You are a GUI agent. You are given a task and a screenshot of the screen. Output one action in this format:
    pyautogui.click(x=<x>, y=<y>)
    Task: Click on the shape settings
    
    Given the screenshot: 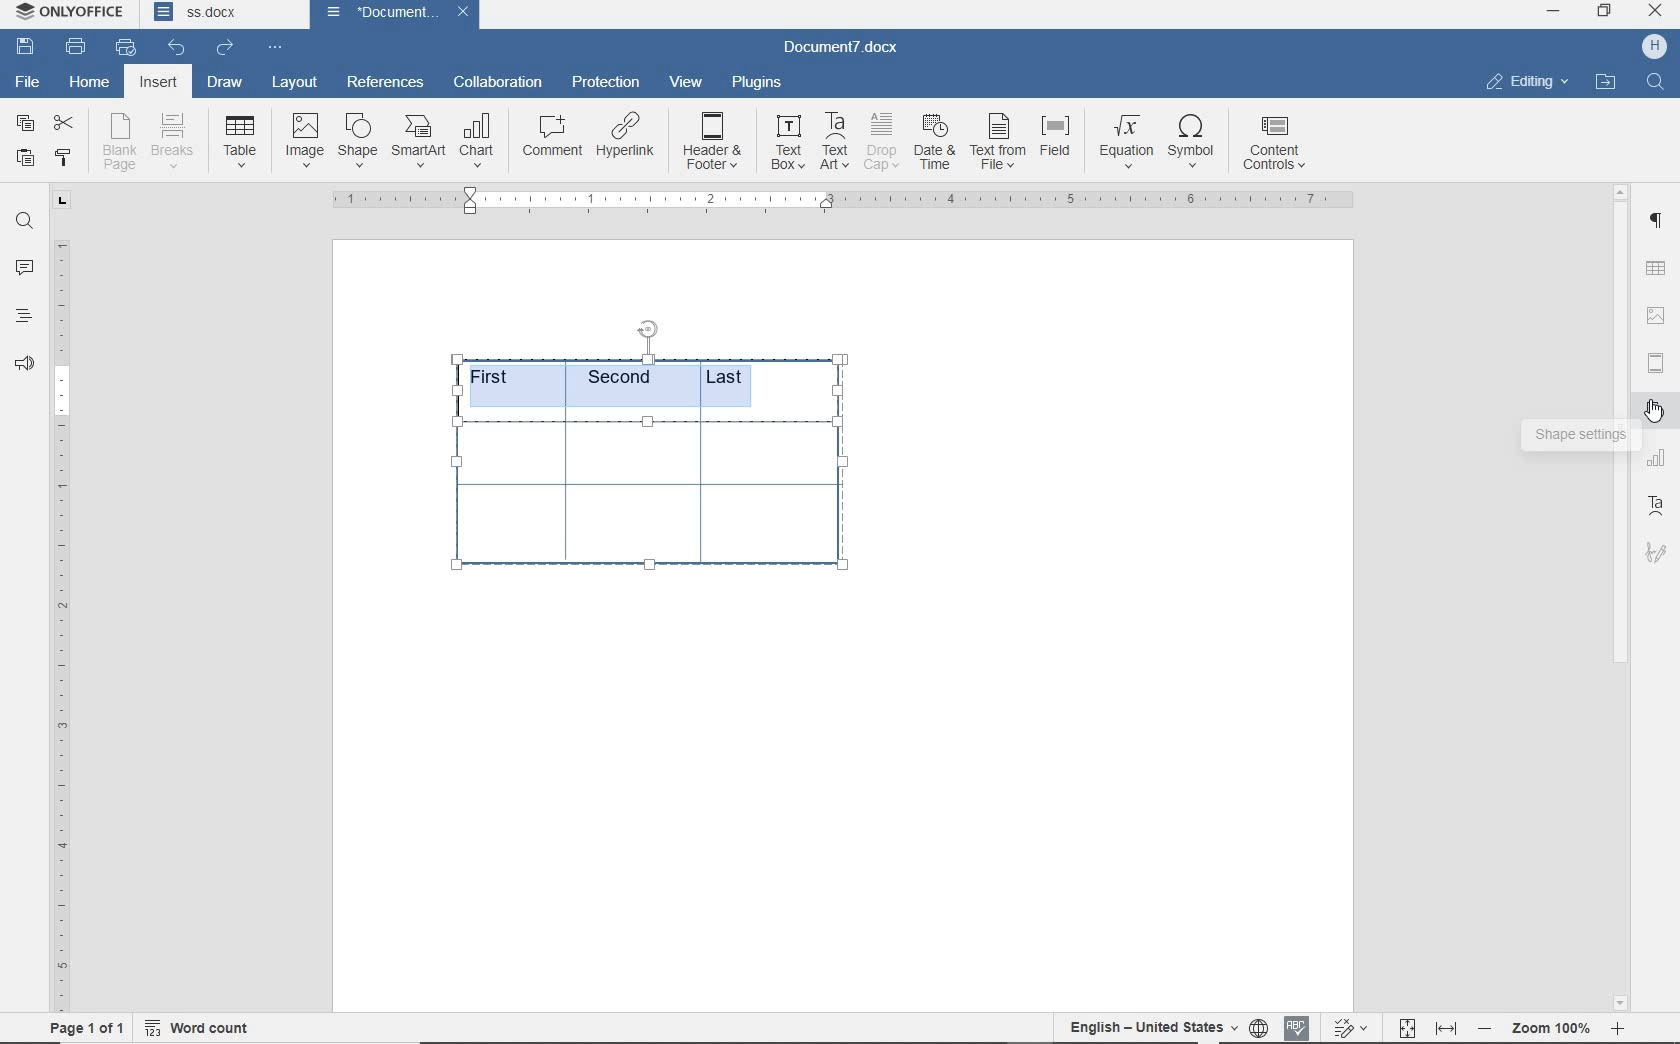 What is the action you would take?
    pyautogui.click(x=1567, y=436)
    